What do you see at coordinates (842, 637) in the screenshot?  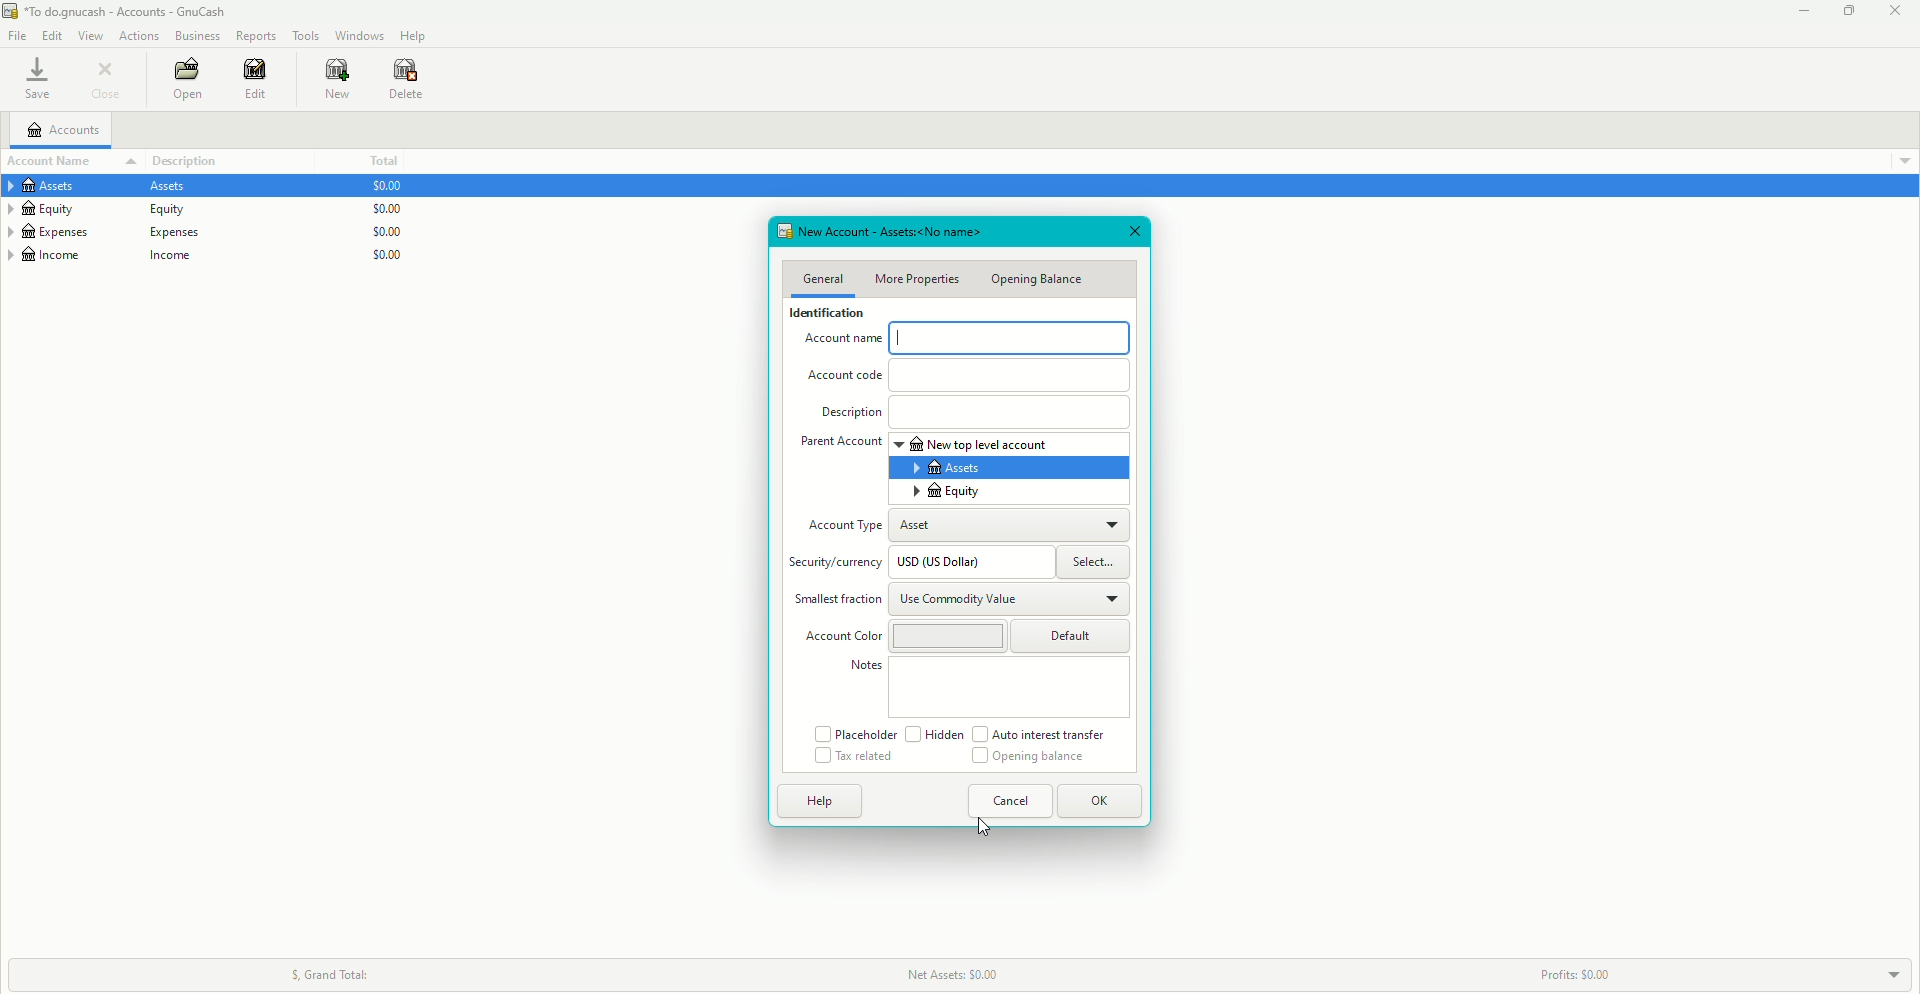 I see `Account Color` at bounding box center [842, 637].